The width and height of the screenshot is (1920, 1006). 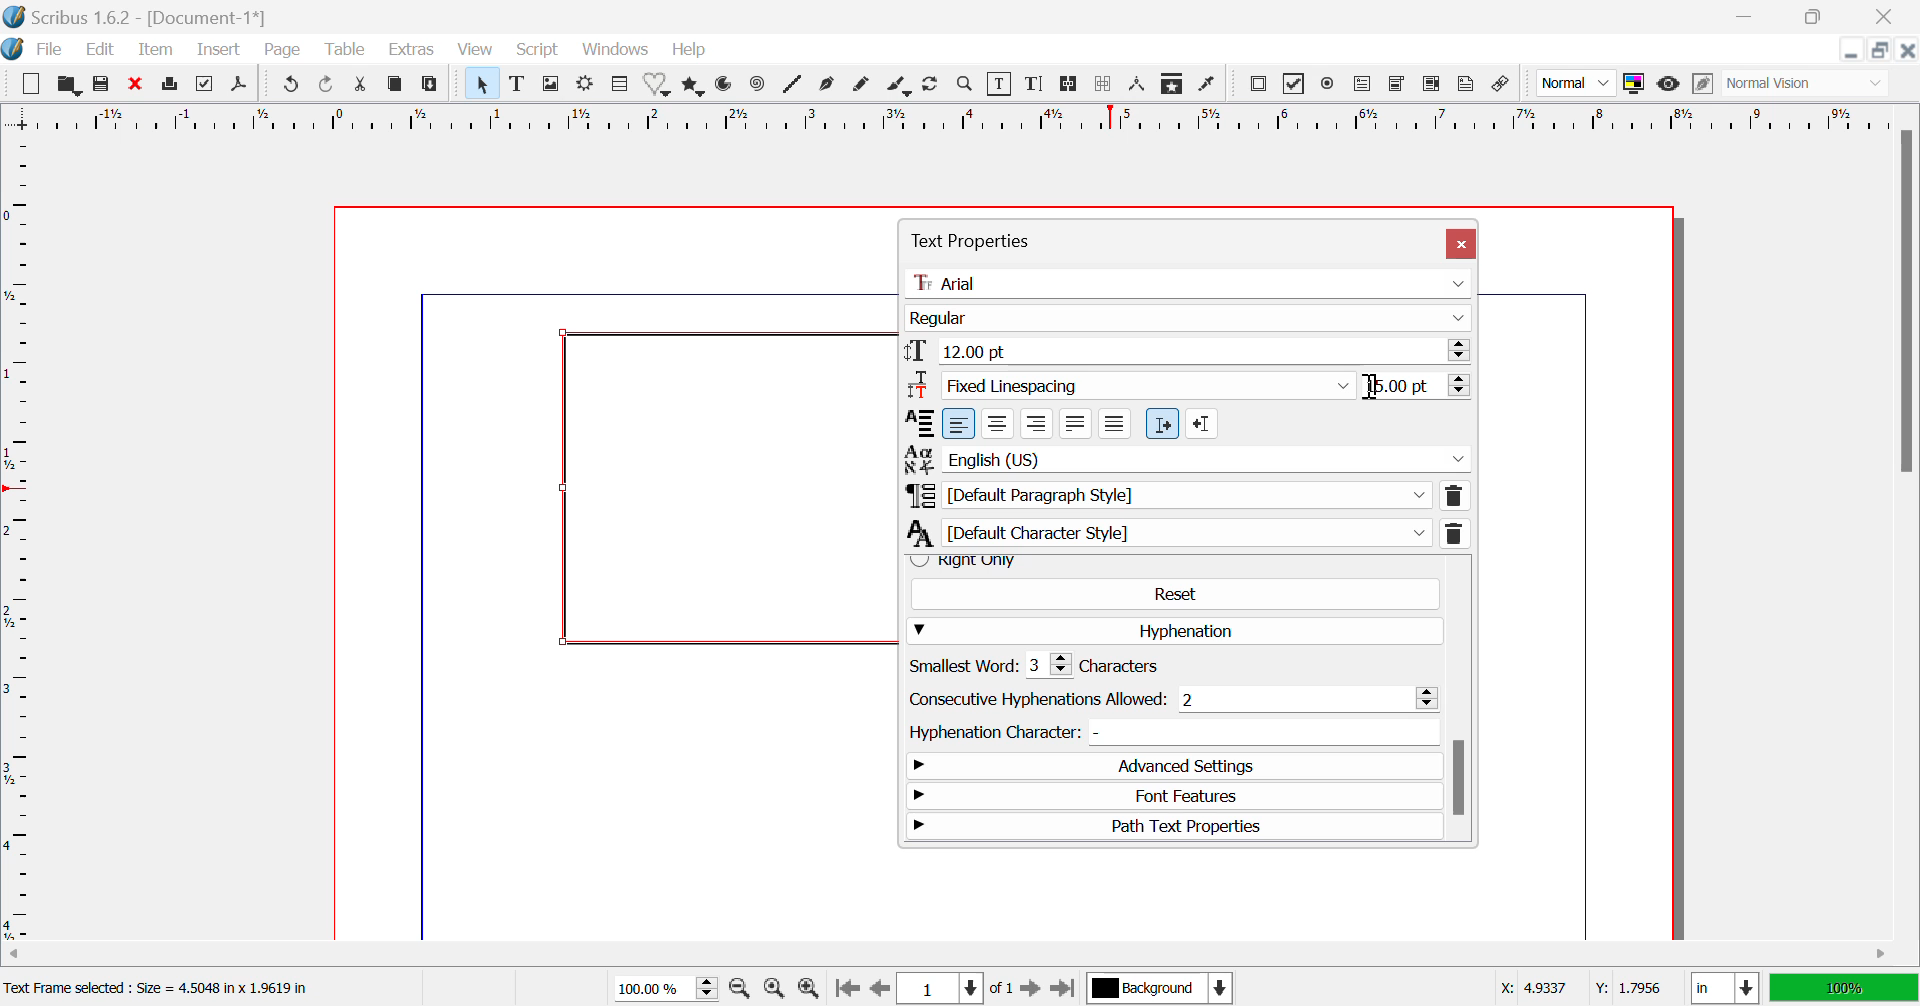 What do you see at coordinates (620, 85) in the screenshot?
I see `Table` at bounding box center [620, 85].